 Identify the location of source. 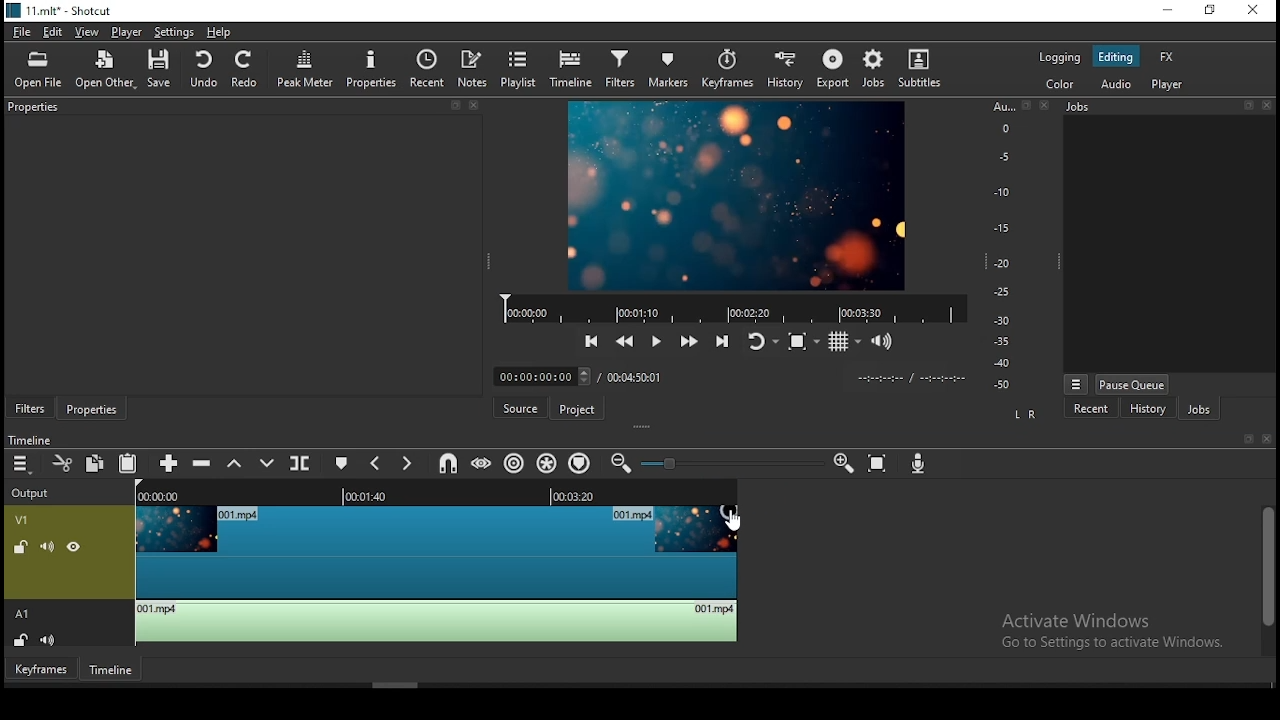
(519, 409).